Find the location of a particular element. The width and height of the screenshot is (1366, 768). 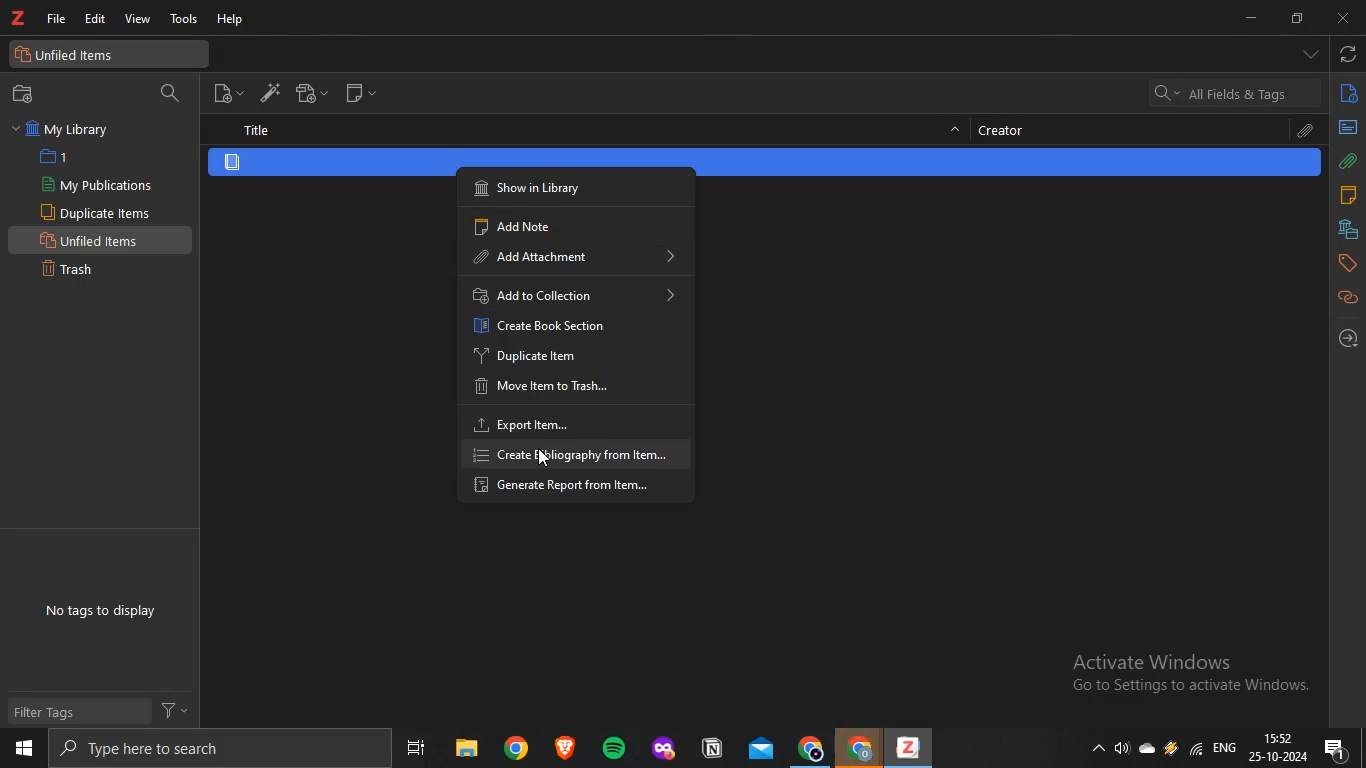

new collection is located at coordinates (27, 94).